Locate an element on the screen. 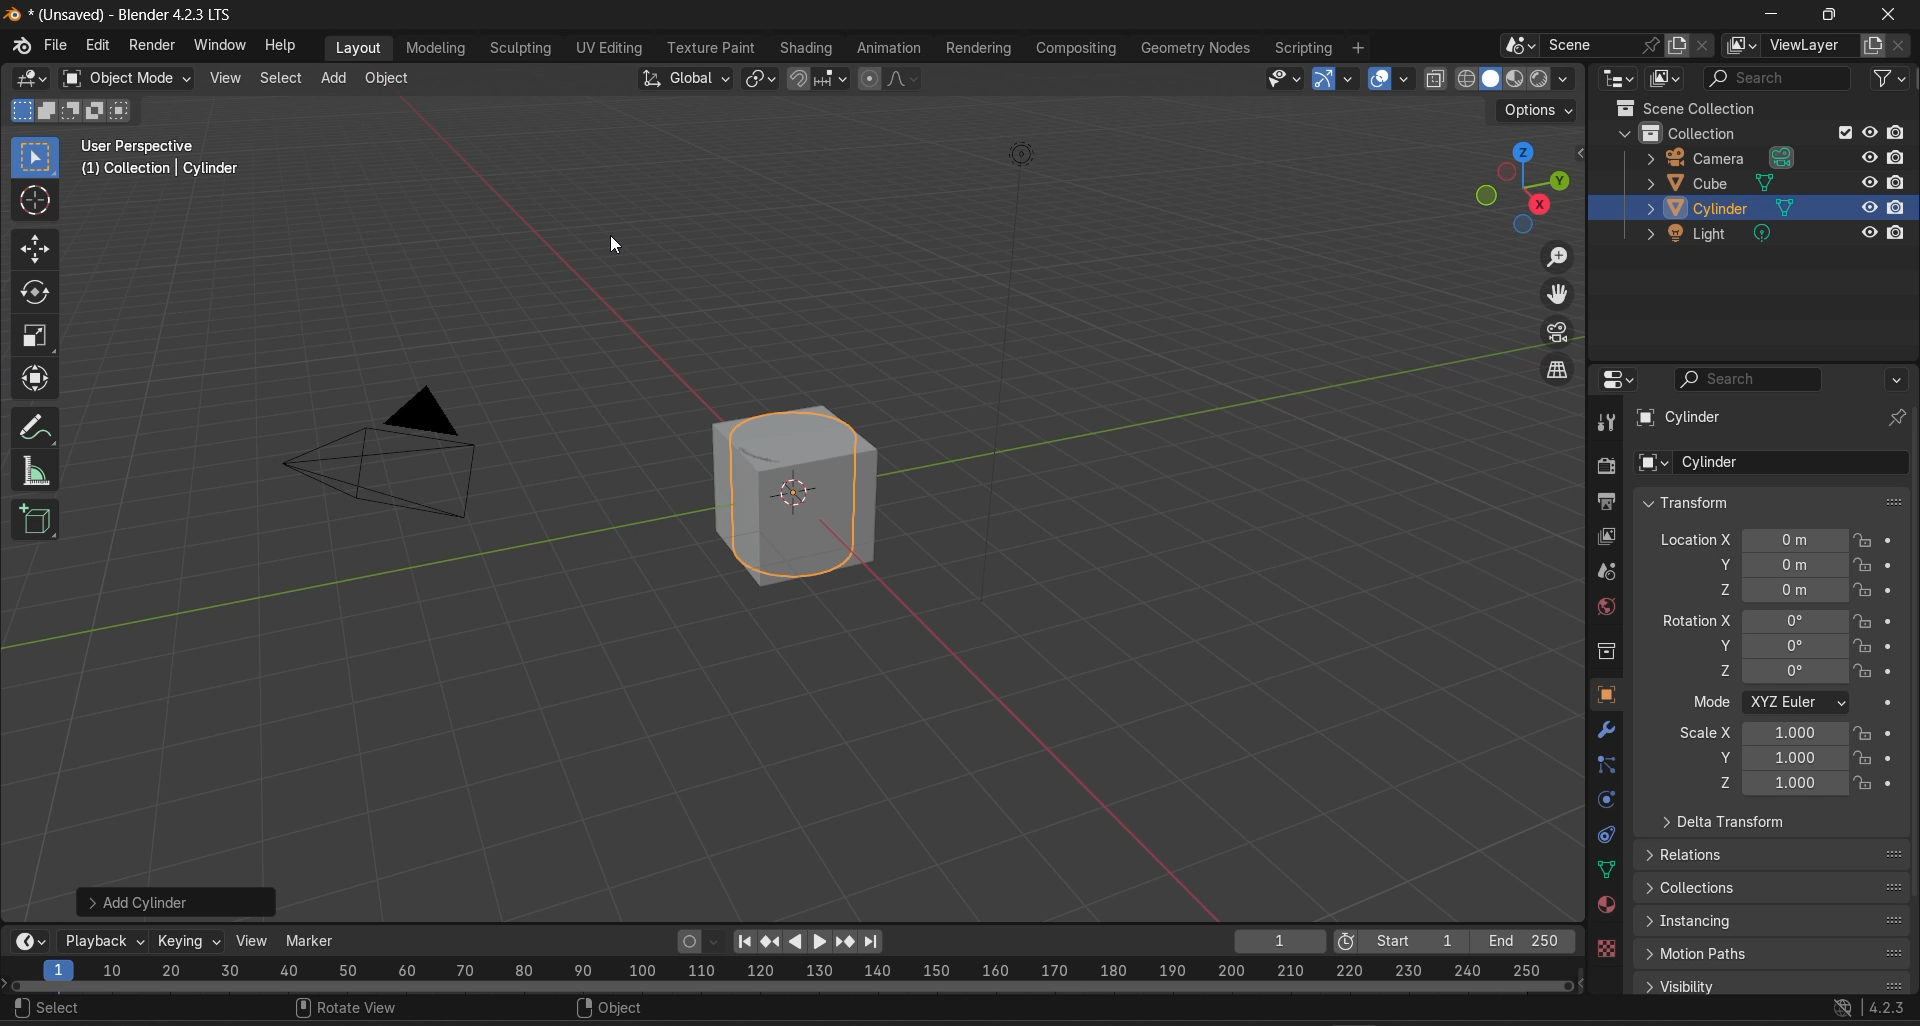 The height and width of the screenshot is (1026, 1920). jump to endpoint is located at coordinates (748, 942).